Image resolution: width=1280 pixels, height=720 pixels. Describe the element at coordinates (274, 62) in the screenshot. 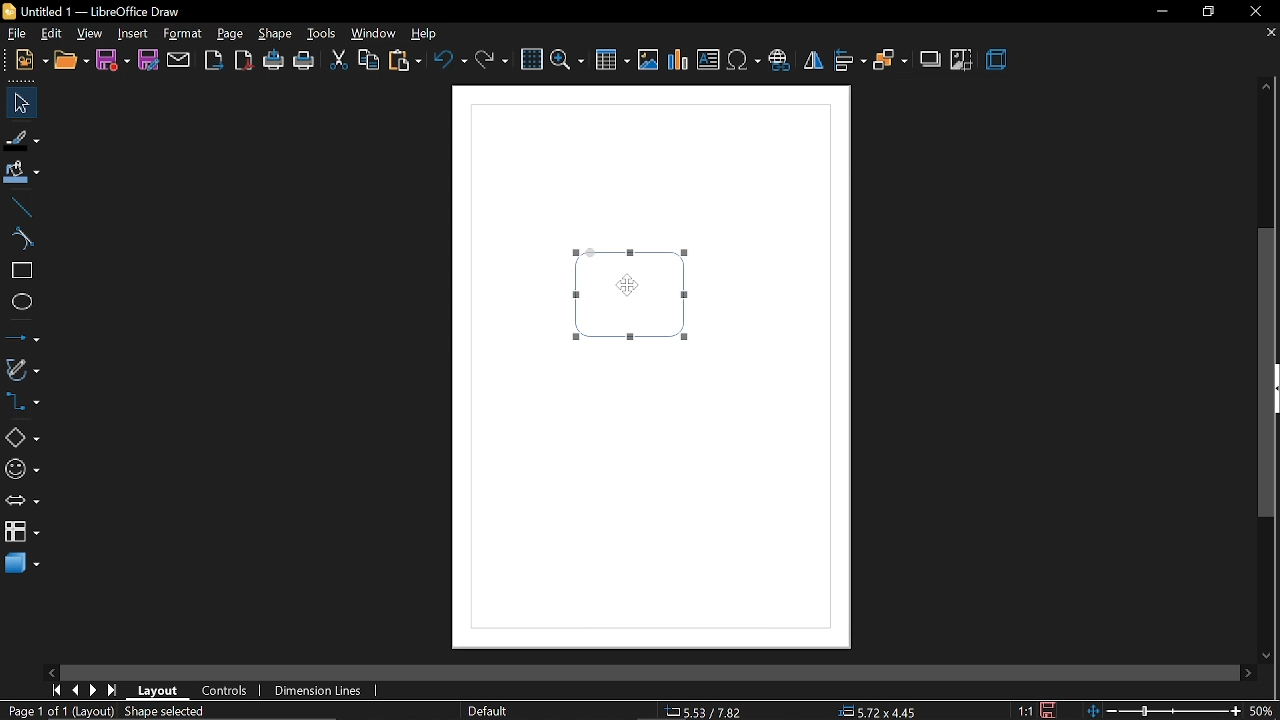

I see `print directly` at that location.